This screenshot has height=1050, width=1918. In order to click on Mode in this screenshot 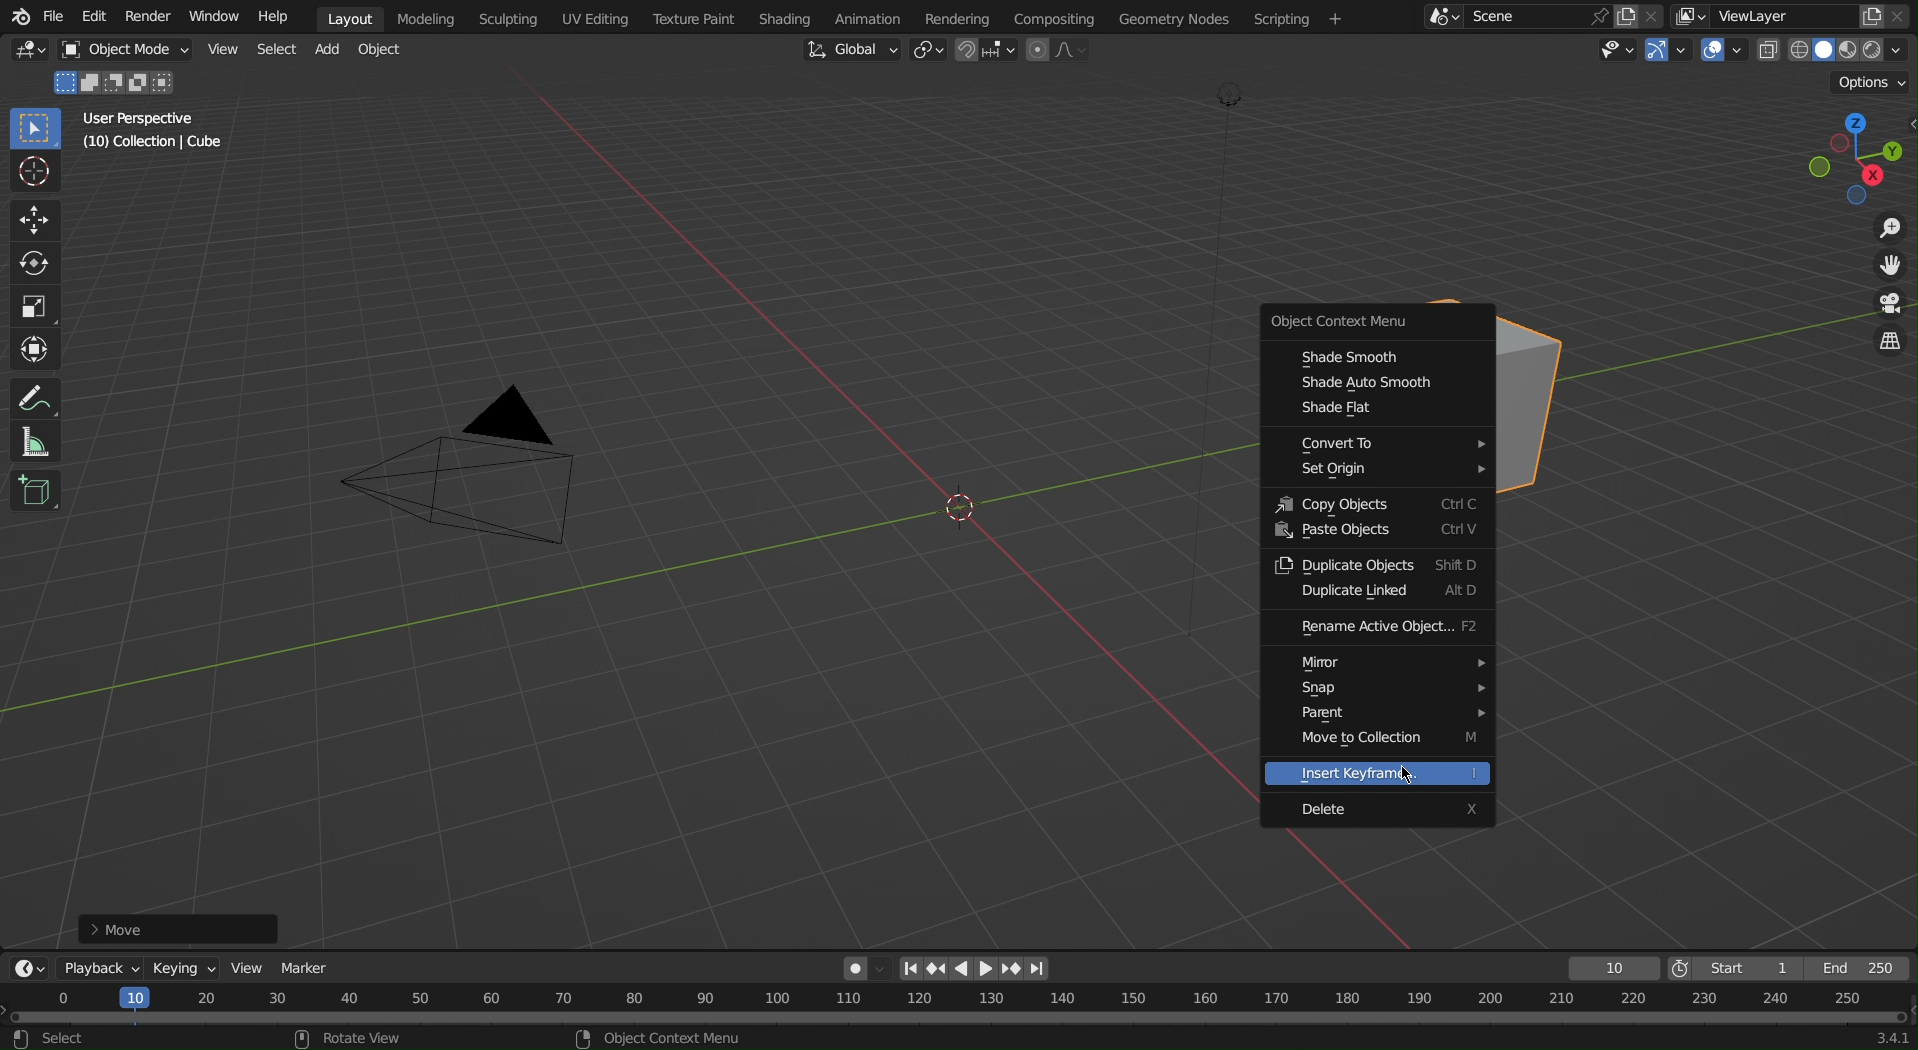, I will do `click(117, 84)`.